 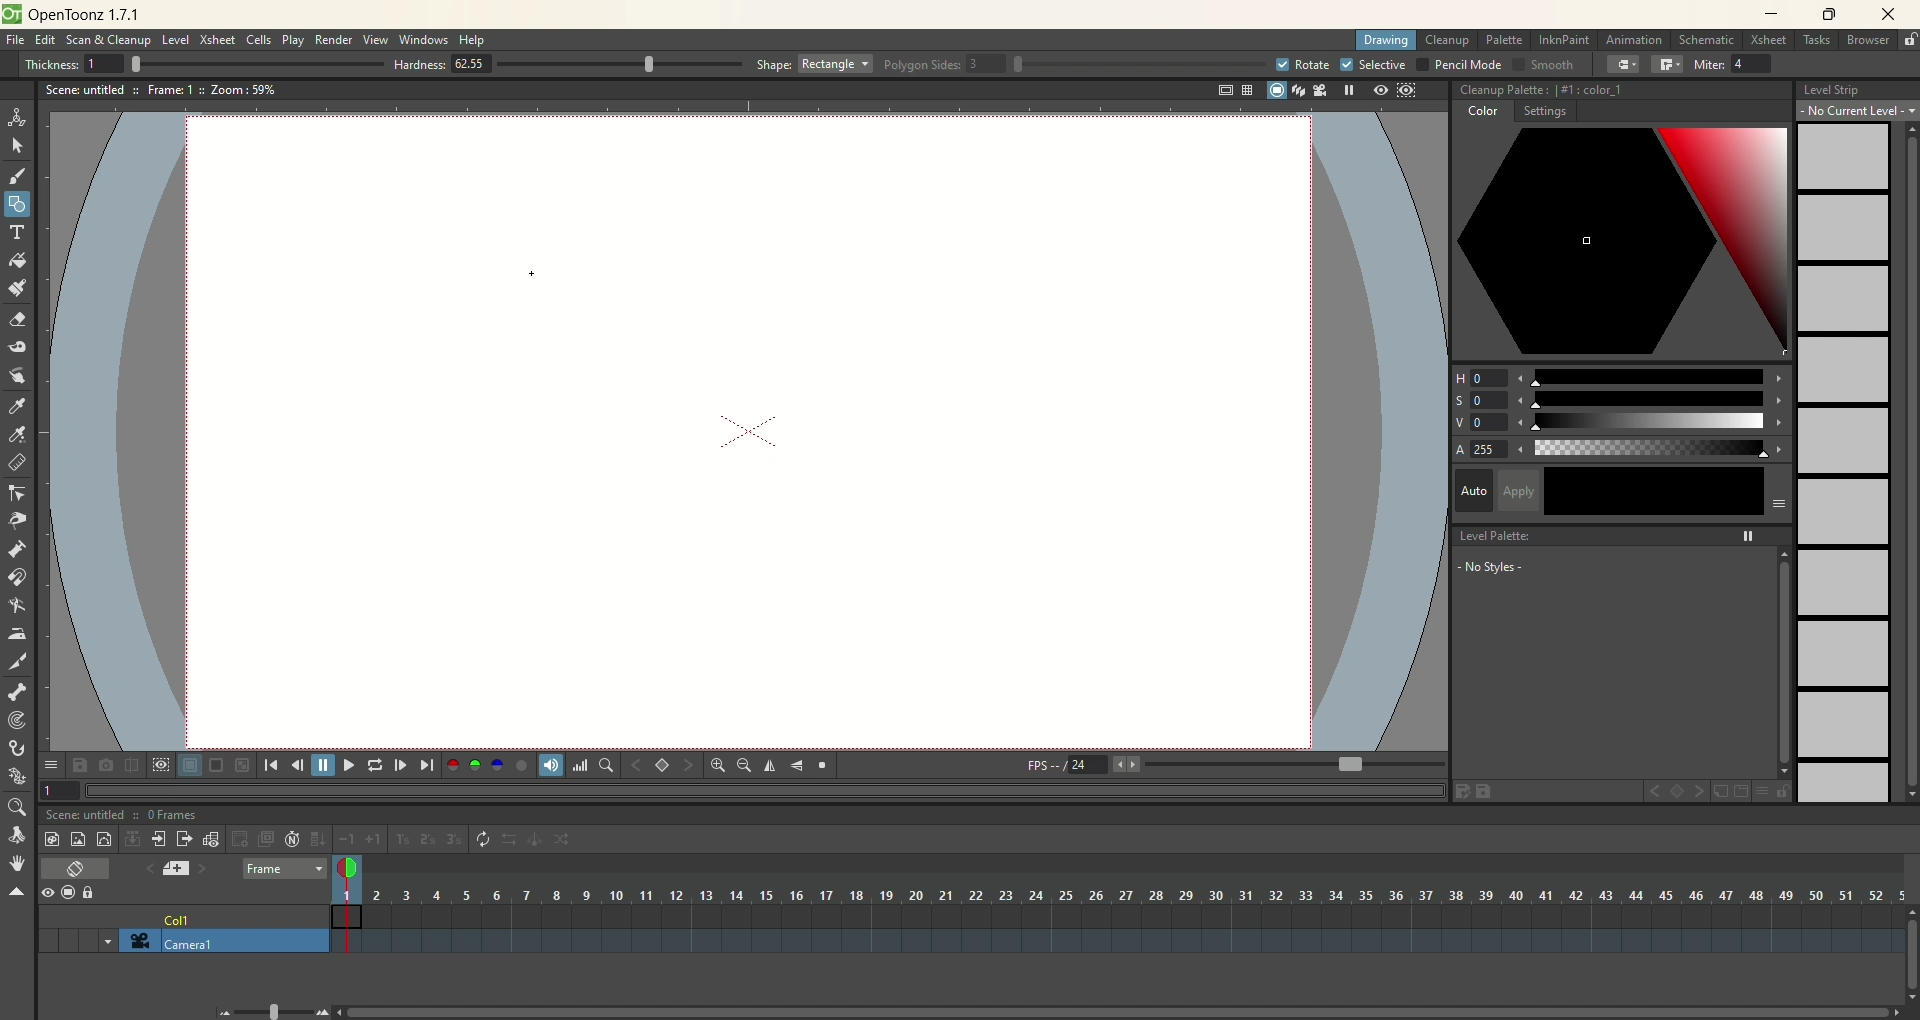 I want to click on previous key, so click(x=637, y=765).